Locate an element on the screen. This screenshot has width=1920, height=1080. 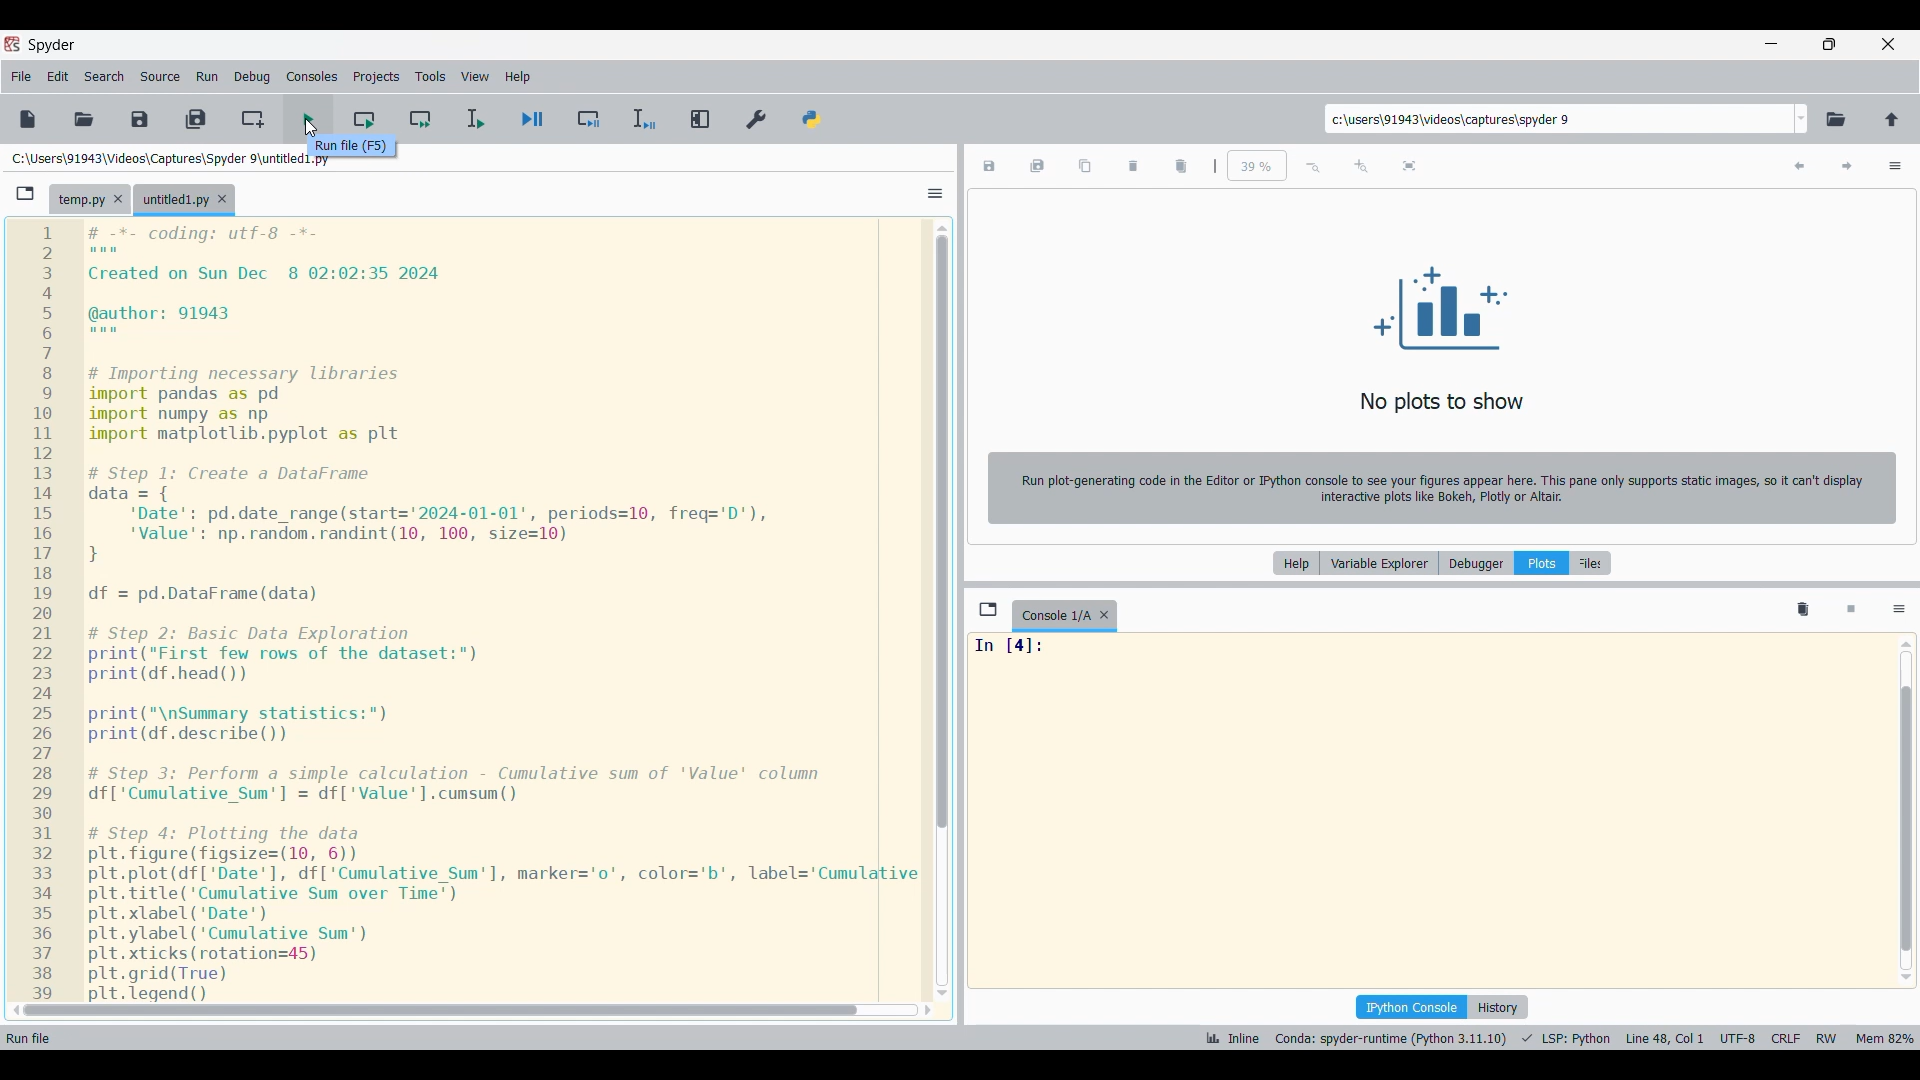
Save plot as is located at coordinates (989, 166).